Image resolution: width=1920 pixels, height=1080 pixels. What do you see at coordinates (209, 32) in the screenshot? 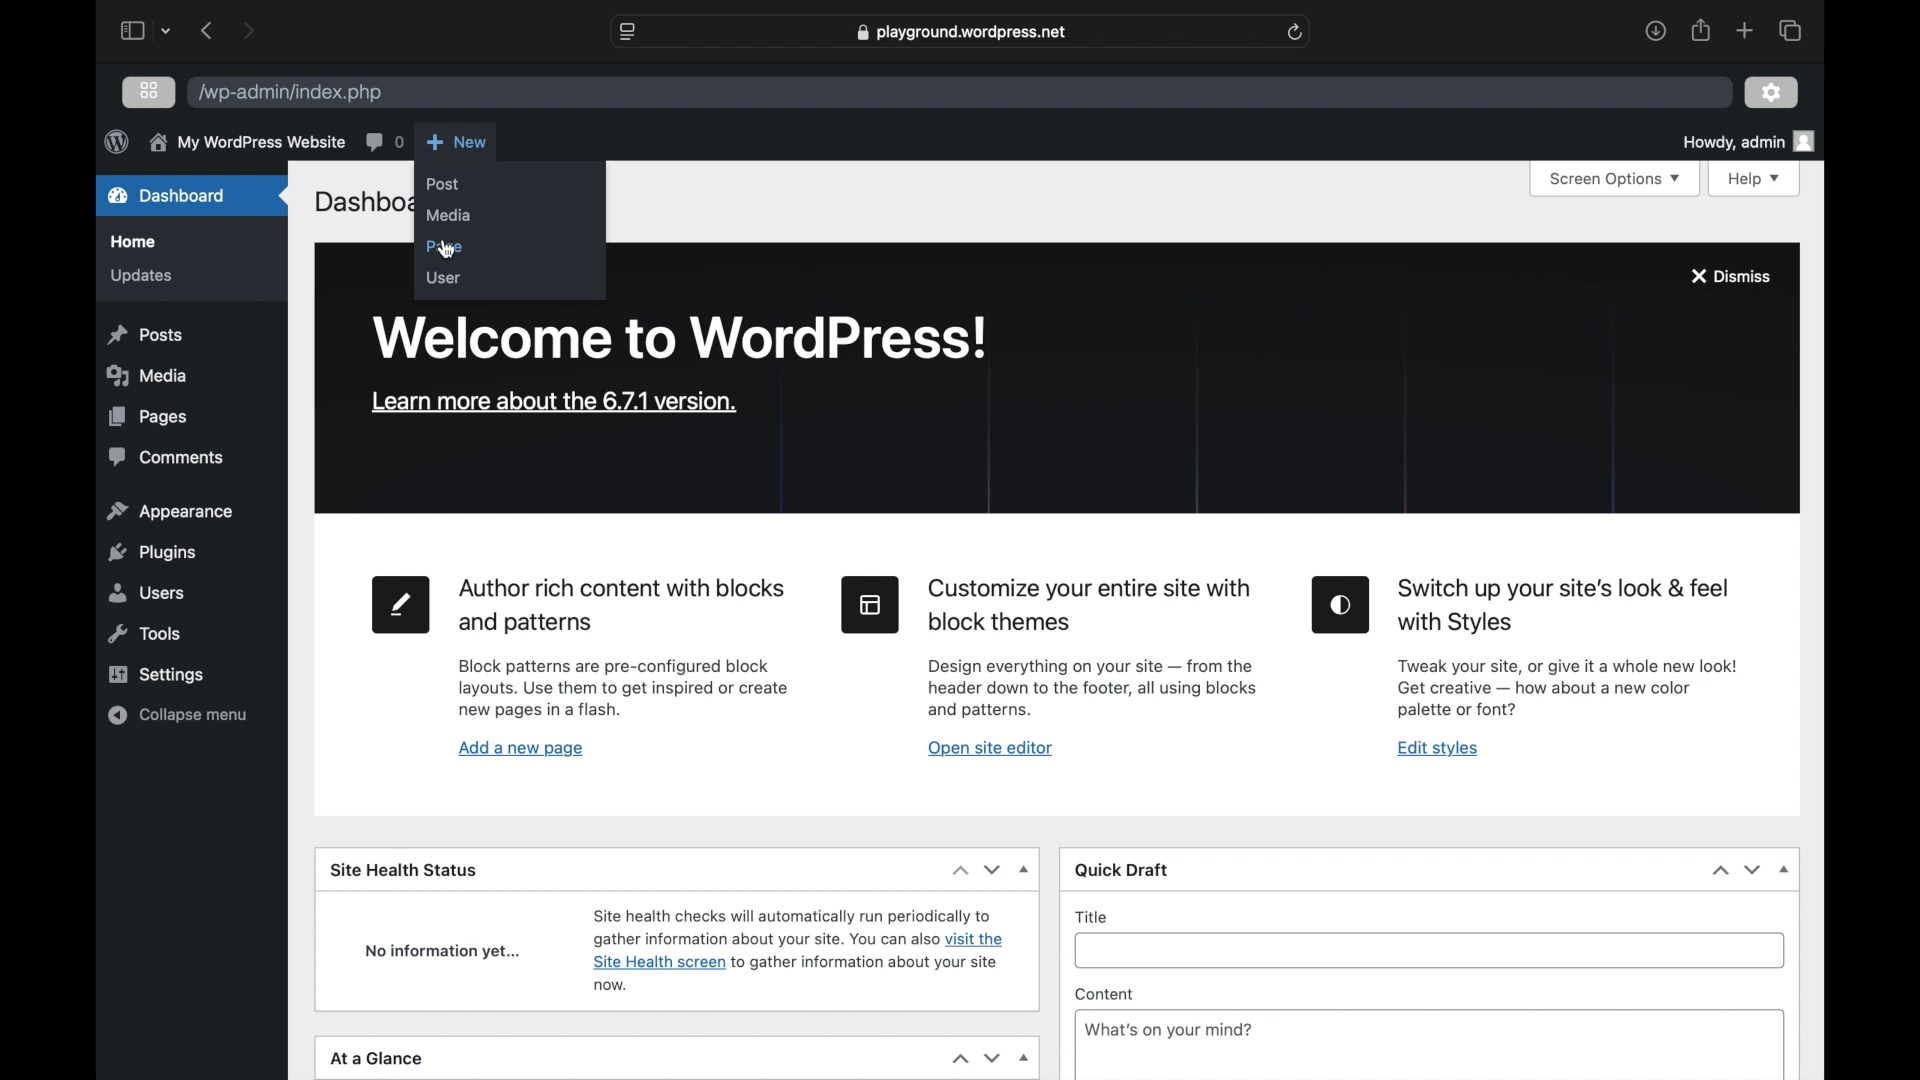
I see `previous page` at bounding box center [209, 32].